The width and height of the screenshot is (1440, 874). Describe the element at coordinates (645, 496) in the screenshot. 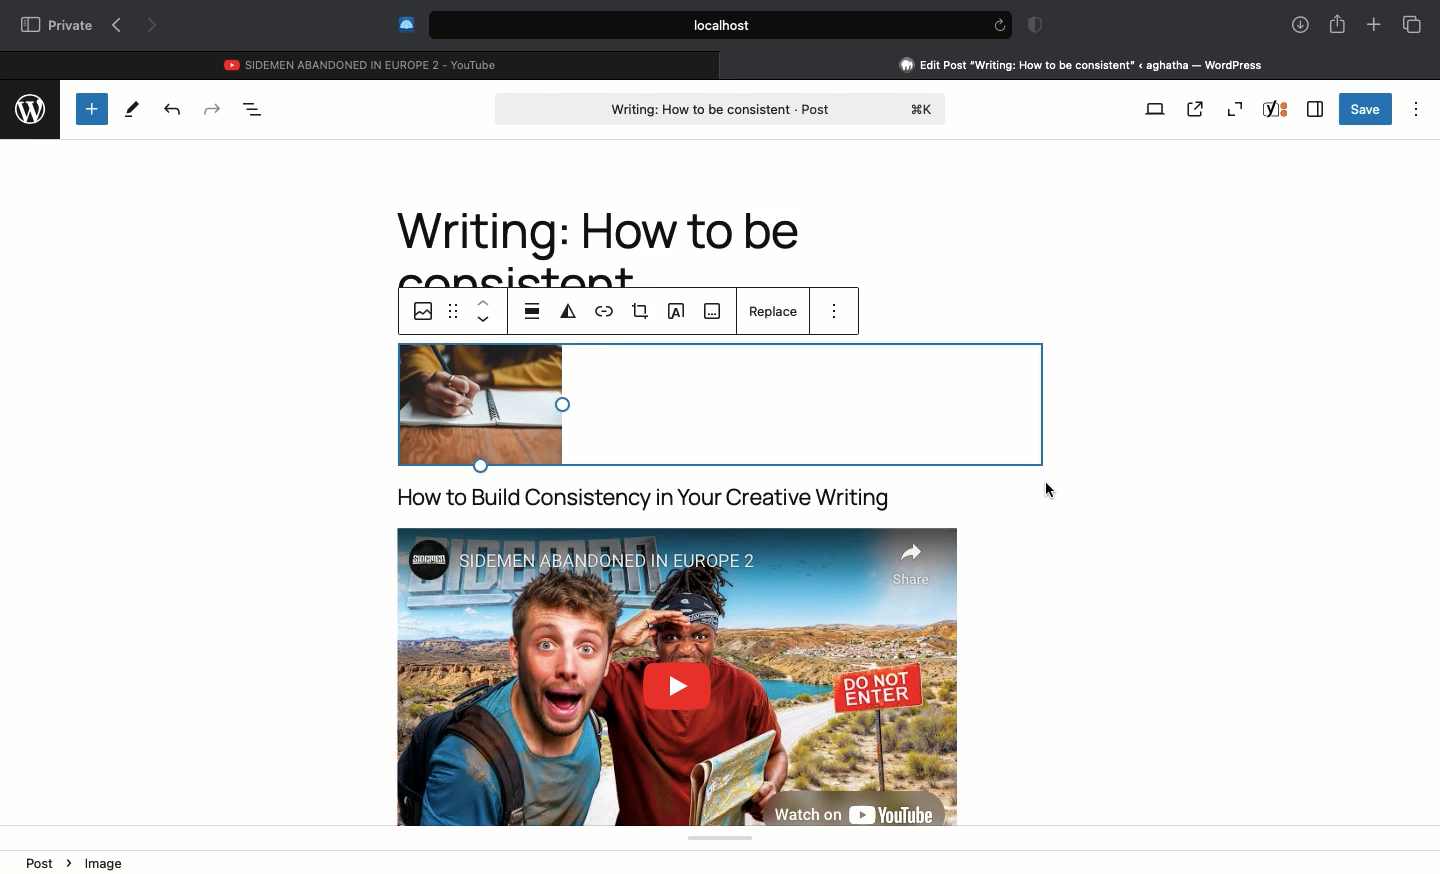

I see `title` at that location.